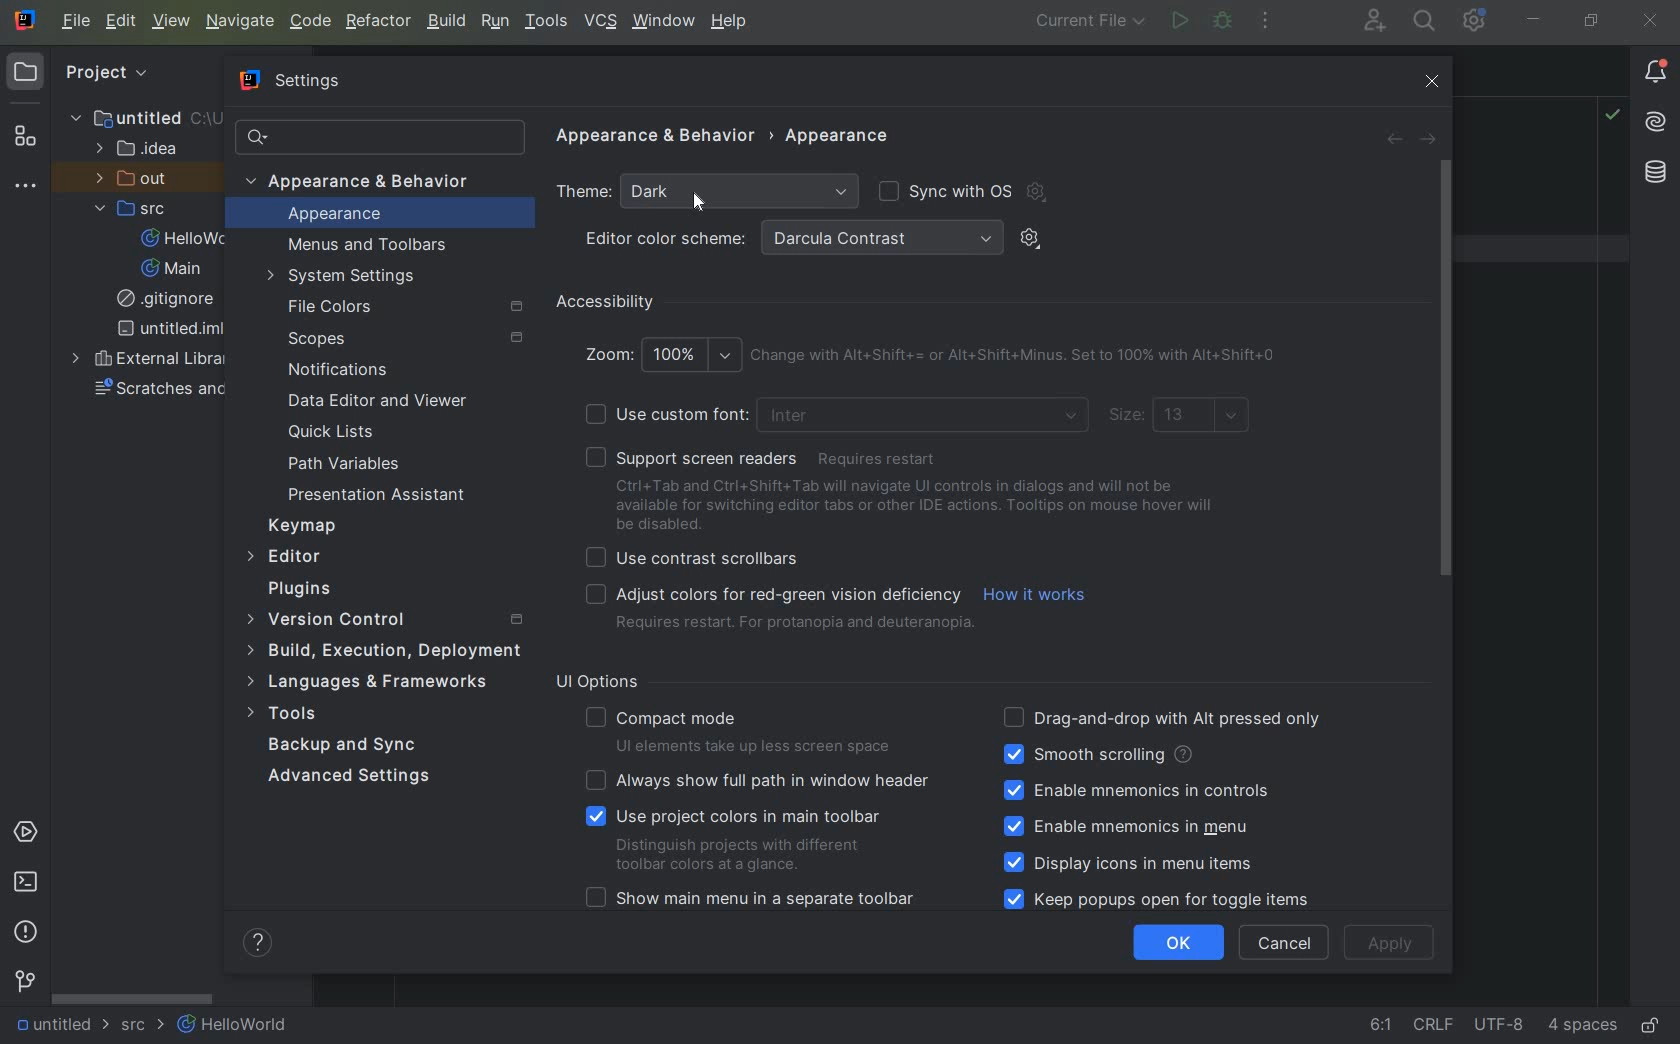  What do you see at coordinates (139, 81) in the screenshot?
I see `Project(MAIN MENU)` at bounding box center [139, 81].